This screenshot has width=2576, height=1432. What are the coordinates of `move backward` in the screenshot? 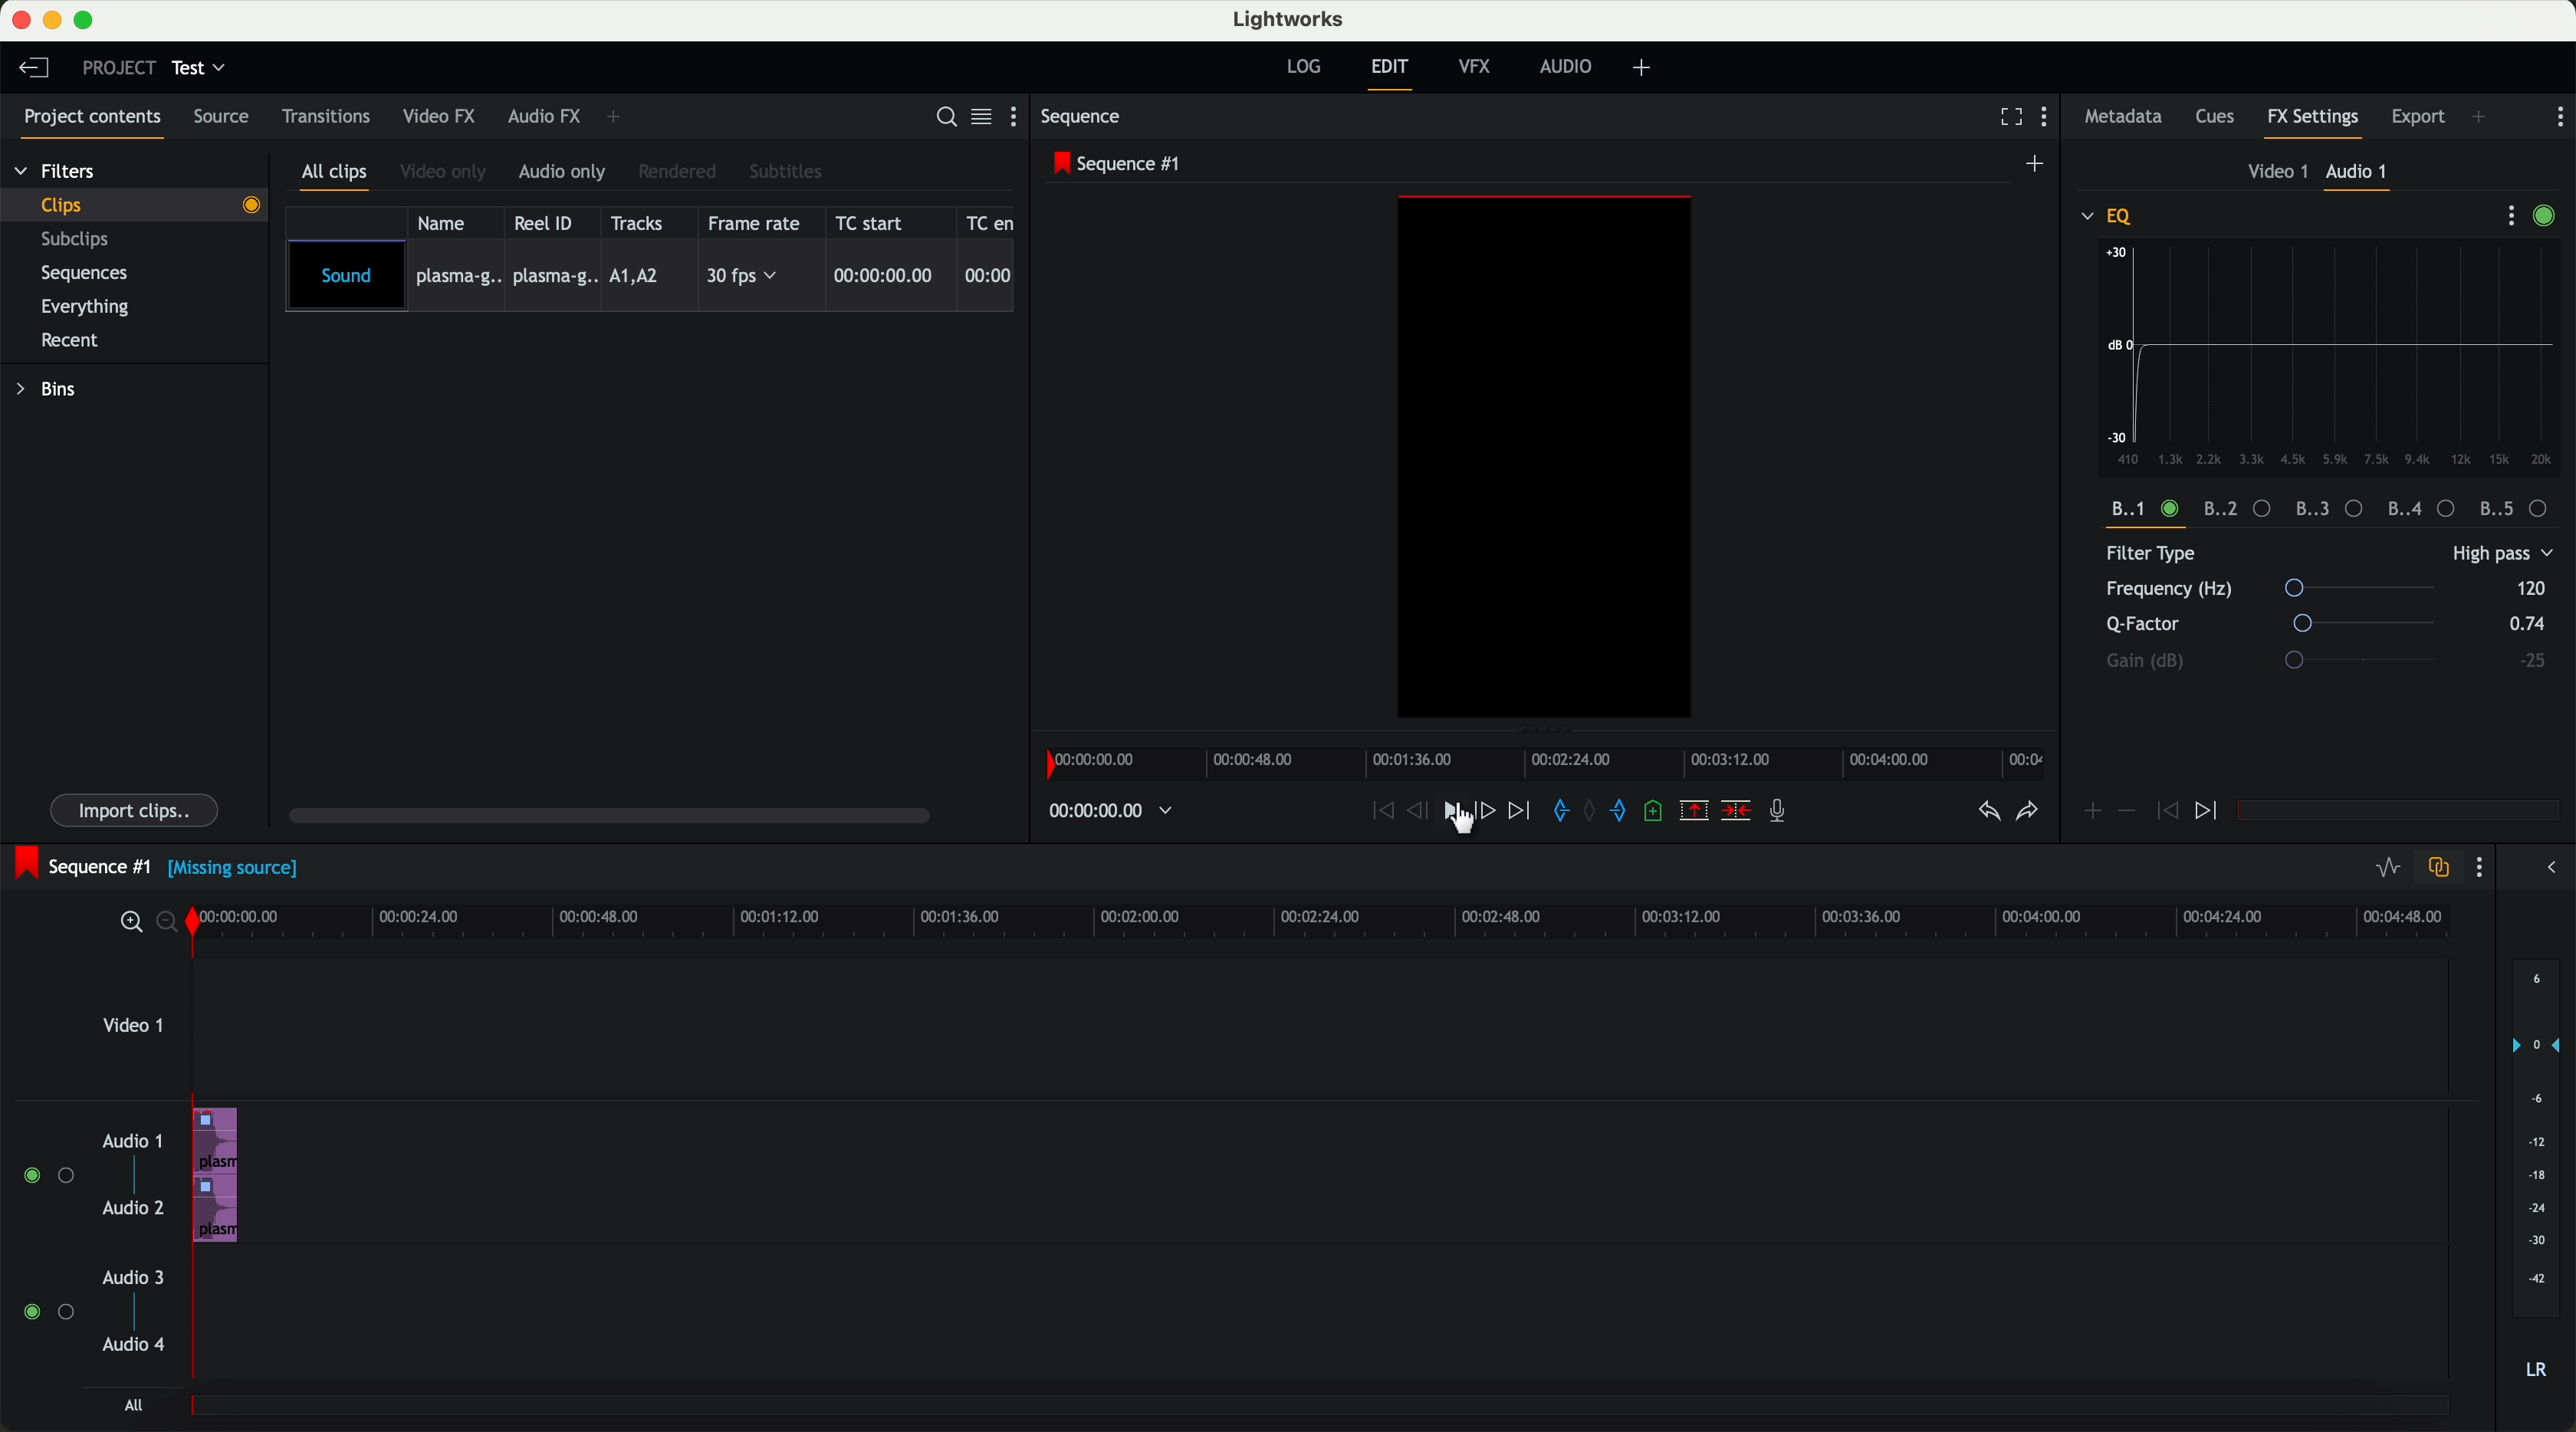 It's located at (1378, 812).